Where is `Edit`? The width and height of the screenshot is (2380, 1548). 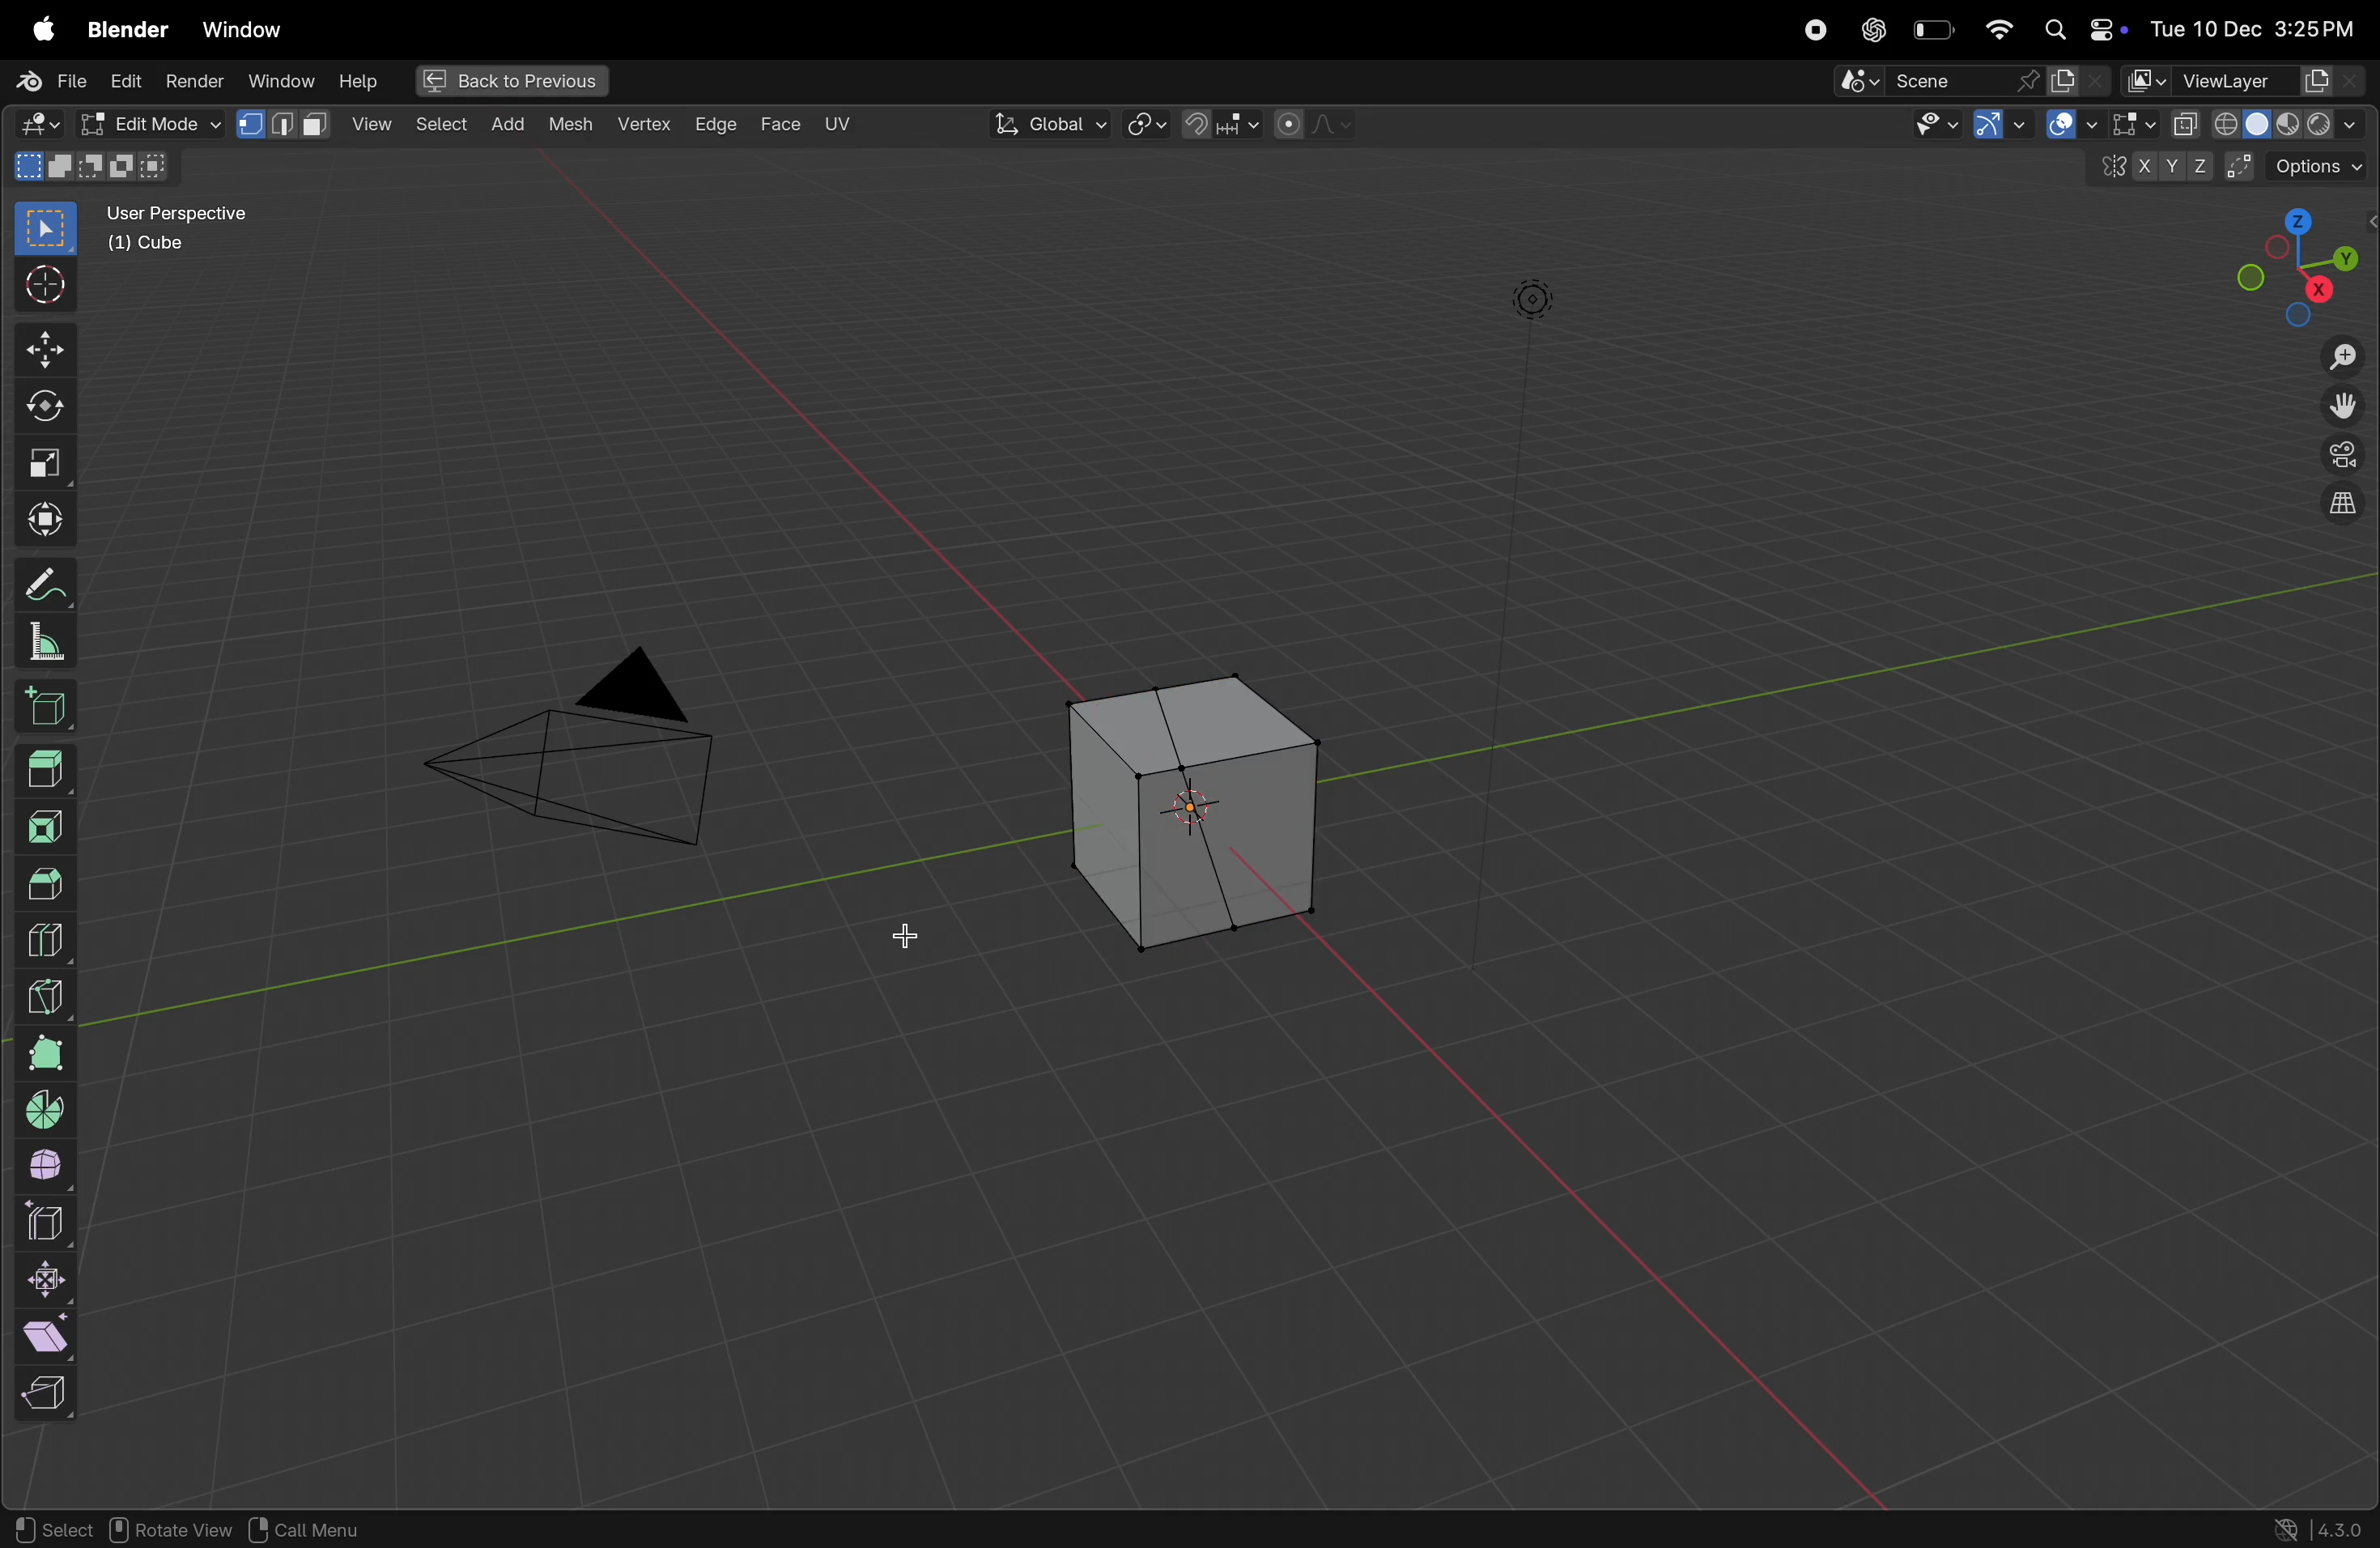
Edit is located at coordinates (127, 80).